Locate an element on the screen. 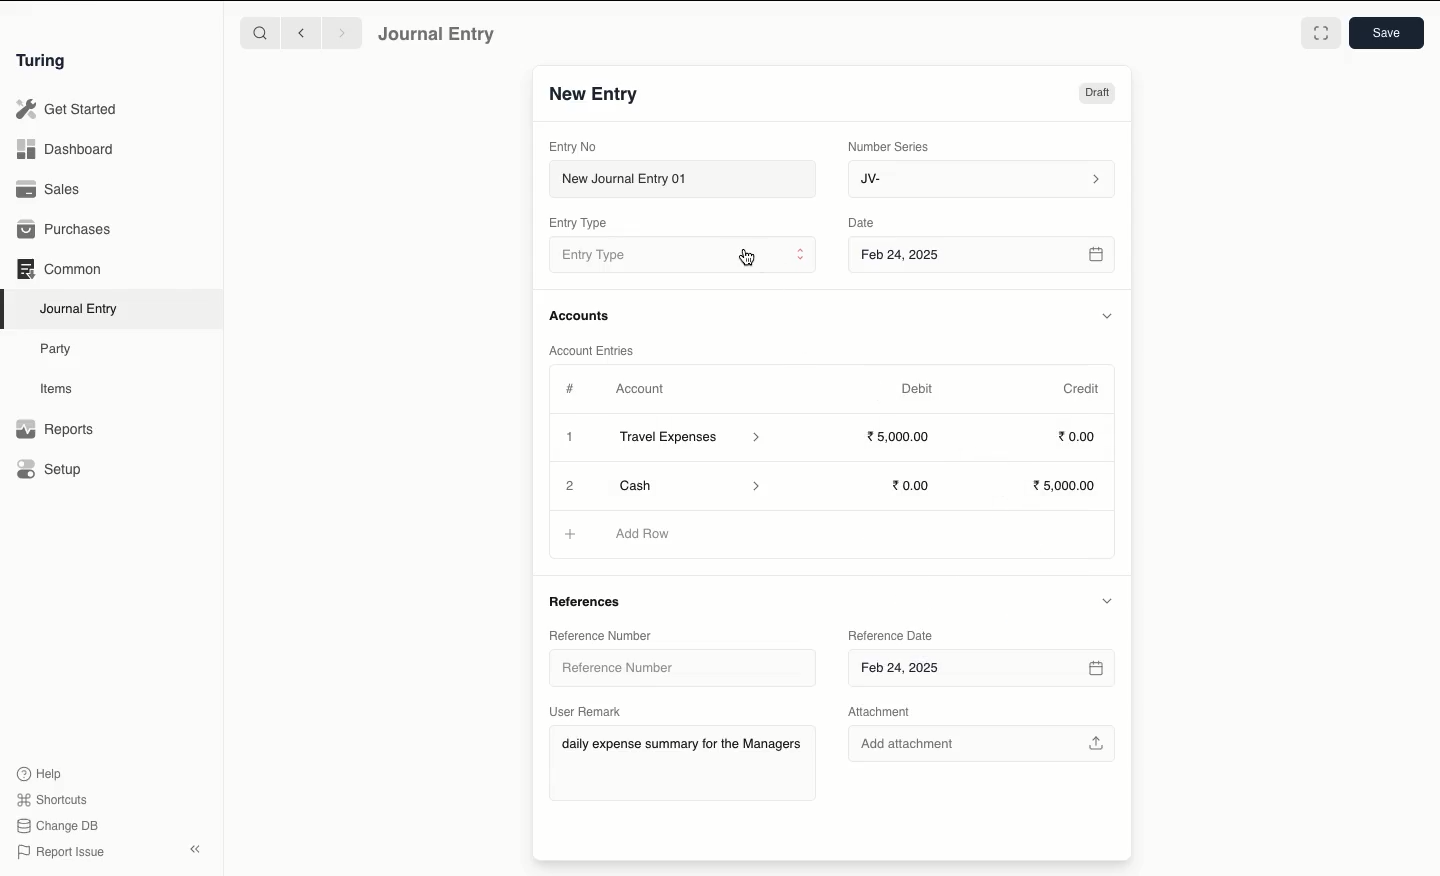 This screenshot has width=1440, height=876. Report Issue is located at coordinates (63, 853).